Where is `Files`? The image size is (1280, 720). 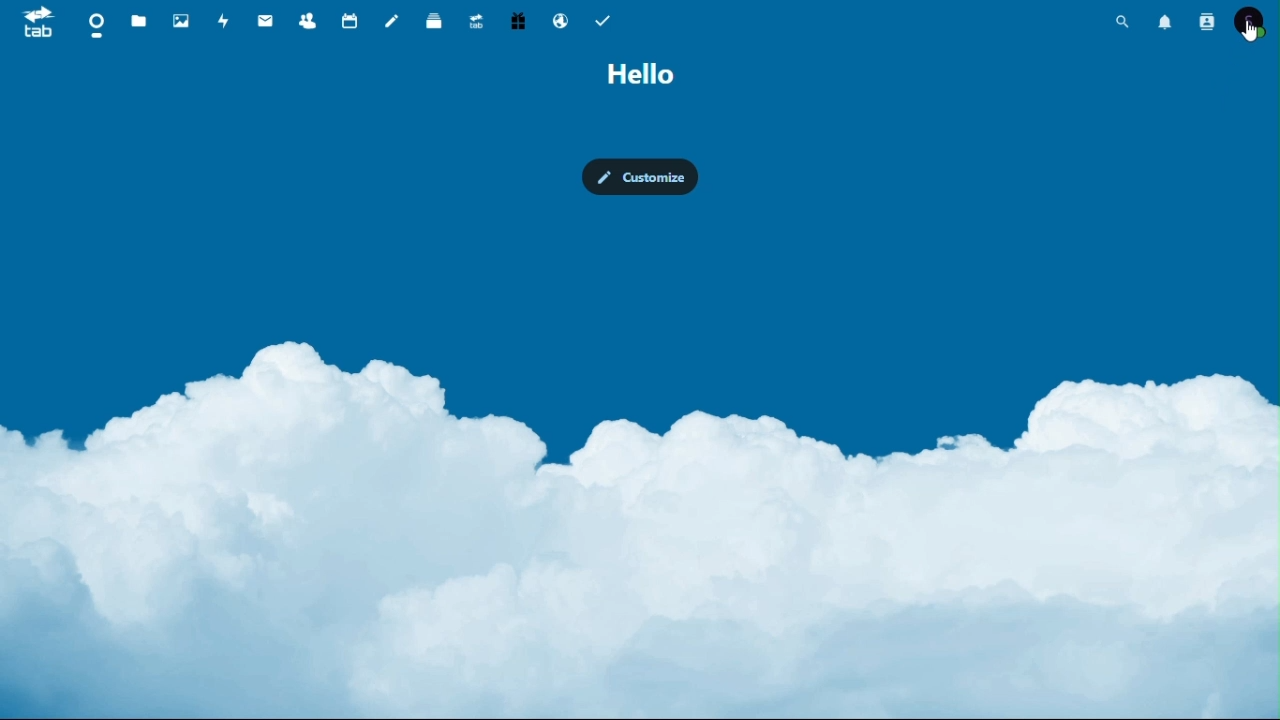 Files is located at coordinates (140, 22).